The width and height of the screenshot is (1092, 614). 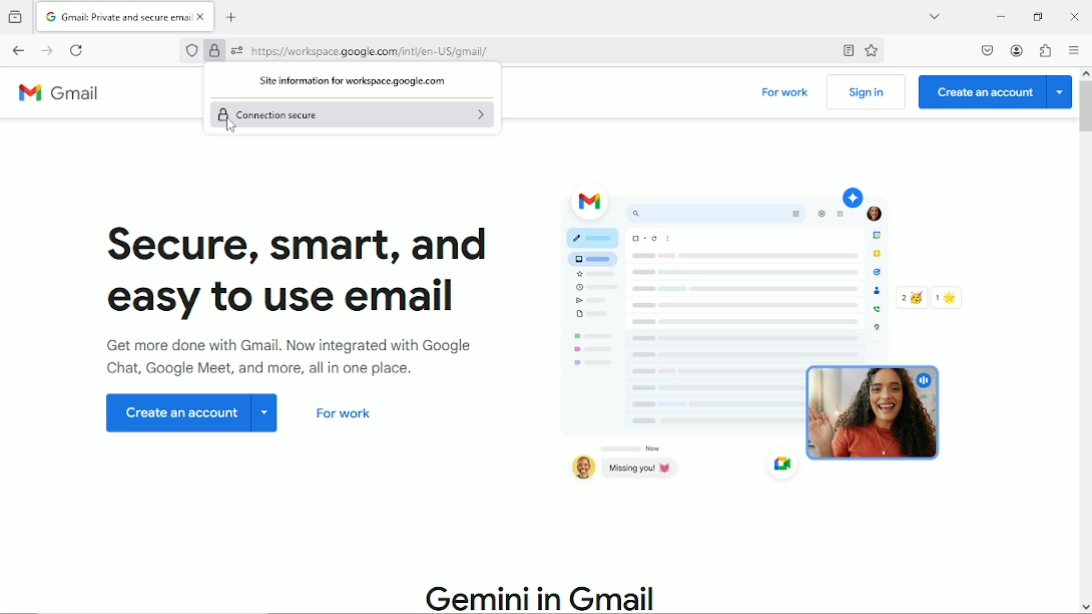 I want to click on You have granted additional permissions to this website, so click(x=236, y=49).